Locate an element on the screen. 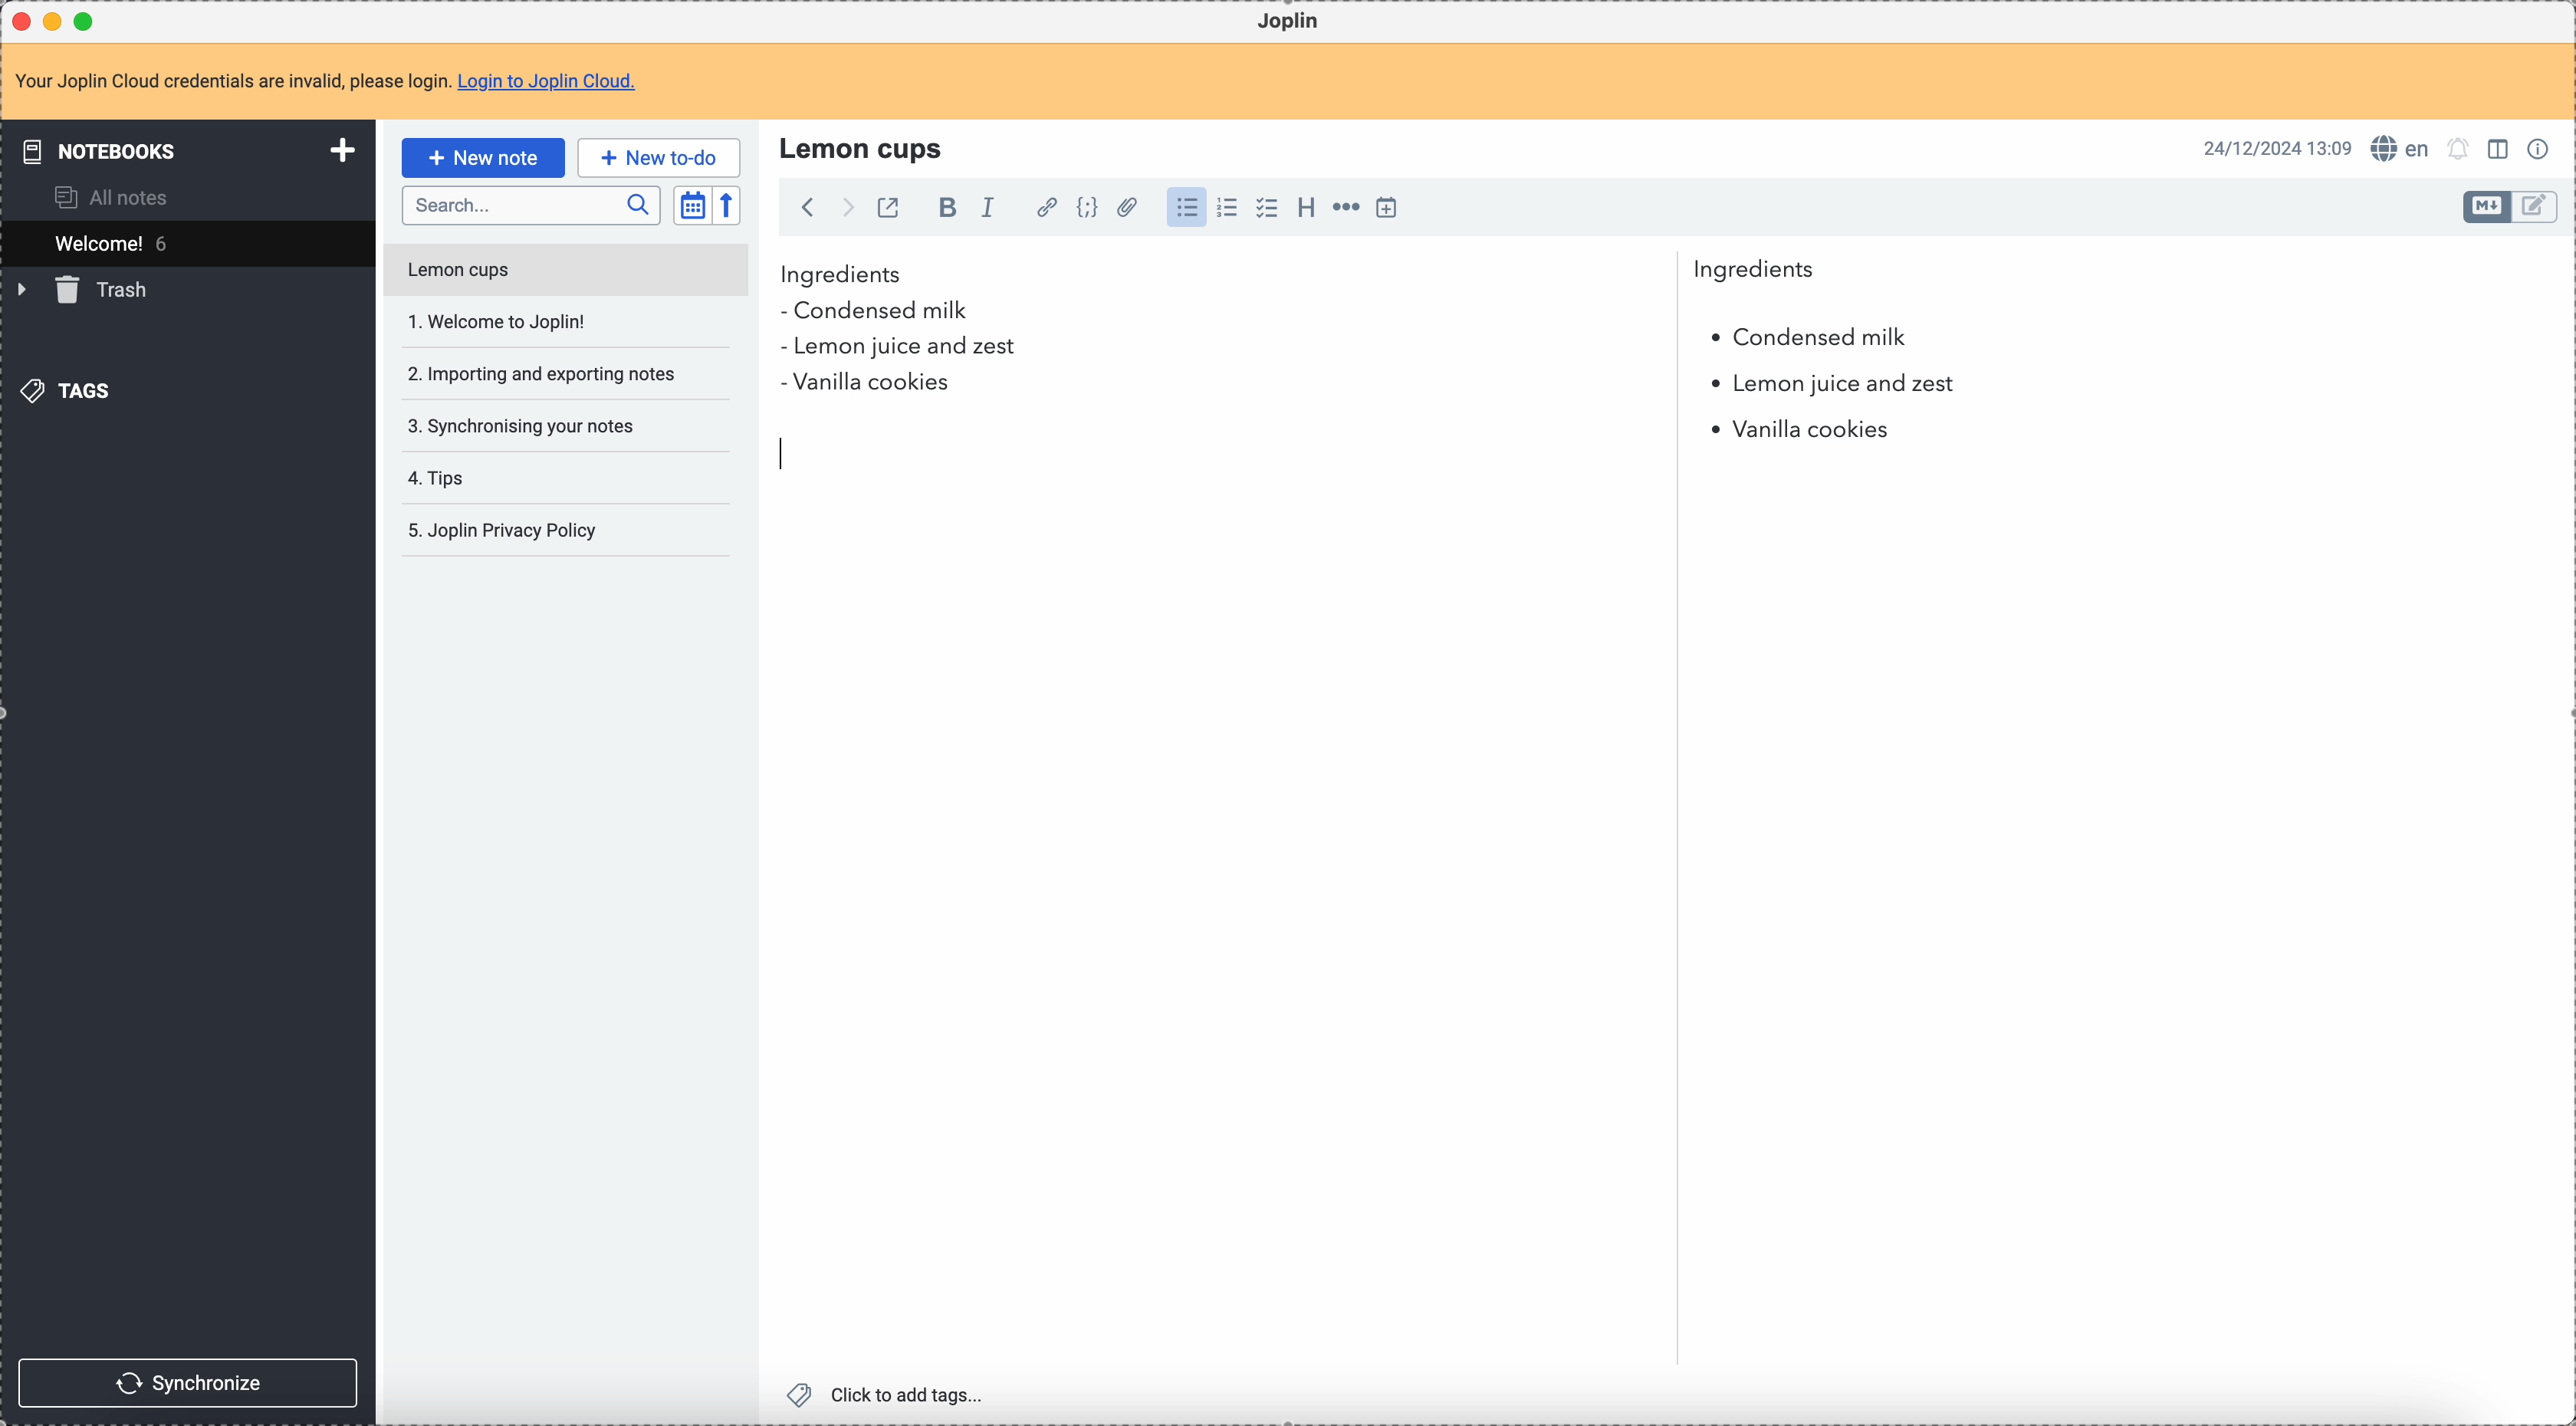 Image resolution: width=2576 pixels, height=1426 pixels. search bar is located at coordinates (530, 206).